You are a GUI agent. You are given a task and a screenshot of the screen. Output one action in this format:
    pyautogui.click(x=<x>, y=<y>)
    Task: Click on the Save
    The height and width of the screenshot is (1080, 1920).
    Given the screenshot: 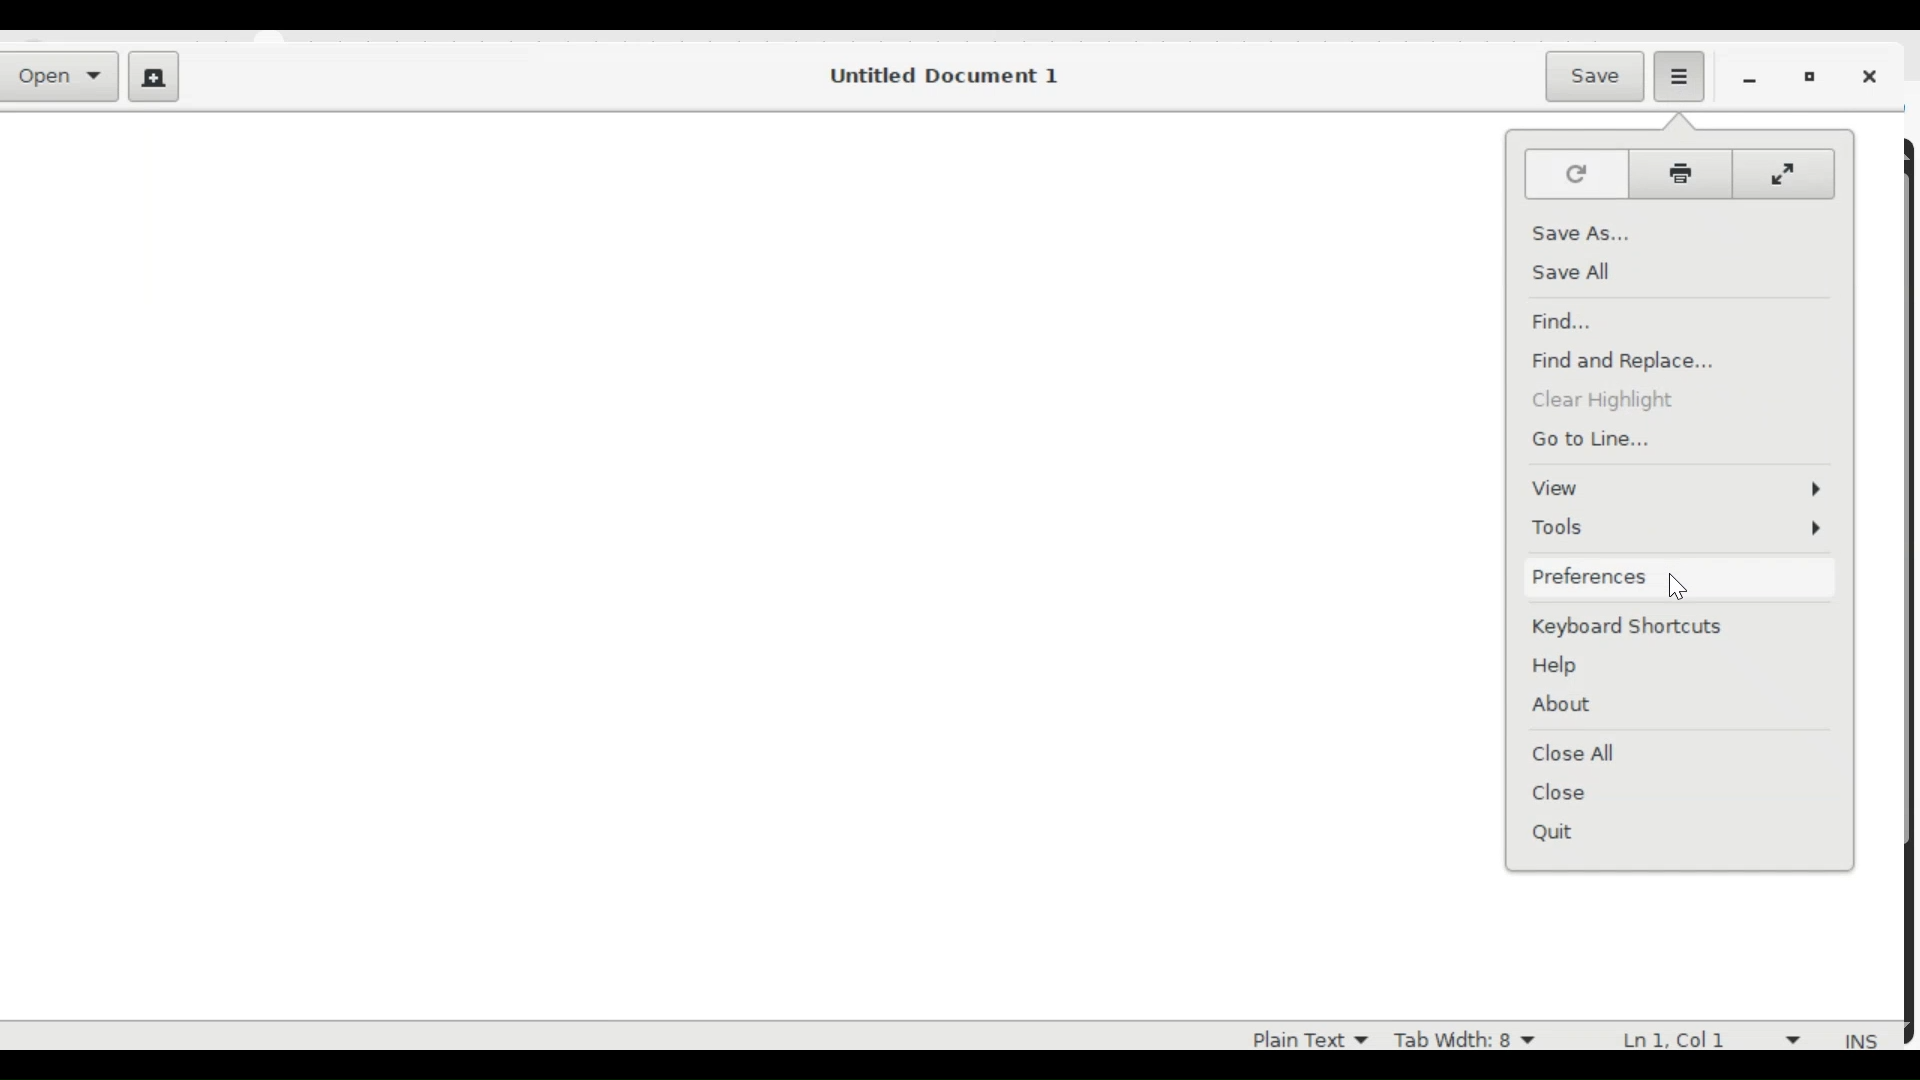 What is the action you would take?
    pyautogui.click(x=1598, y=75)
    